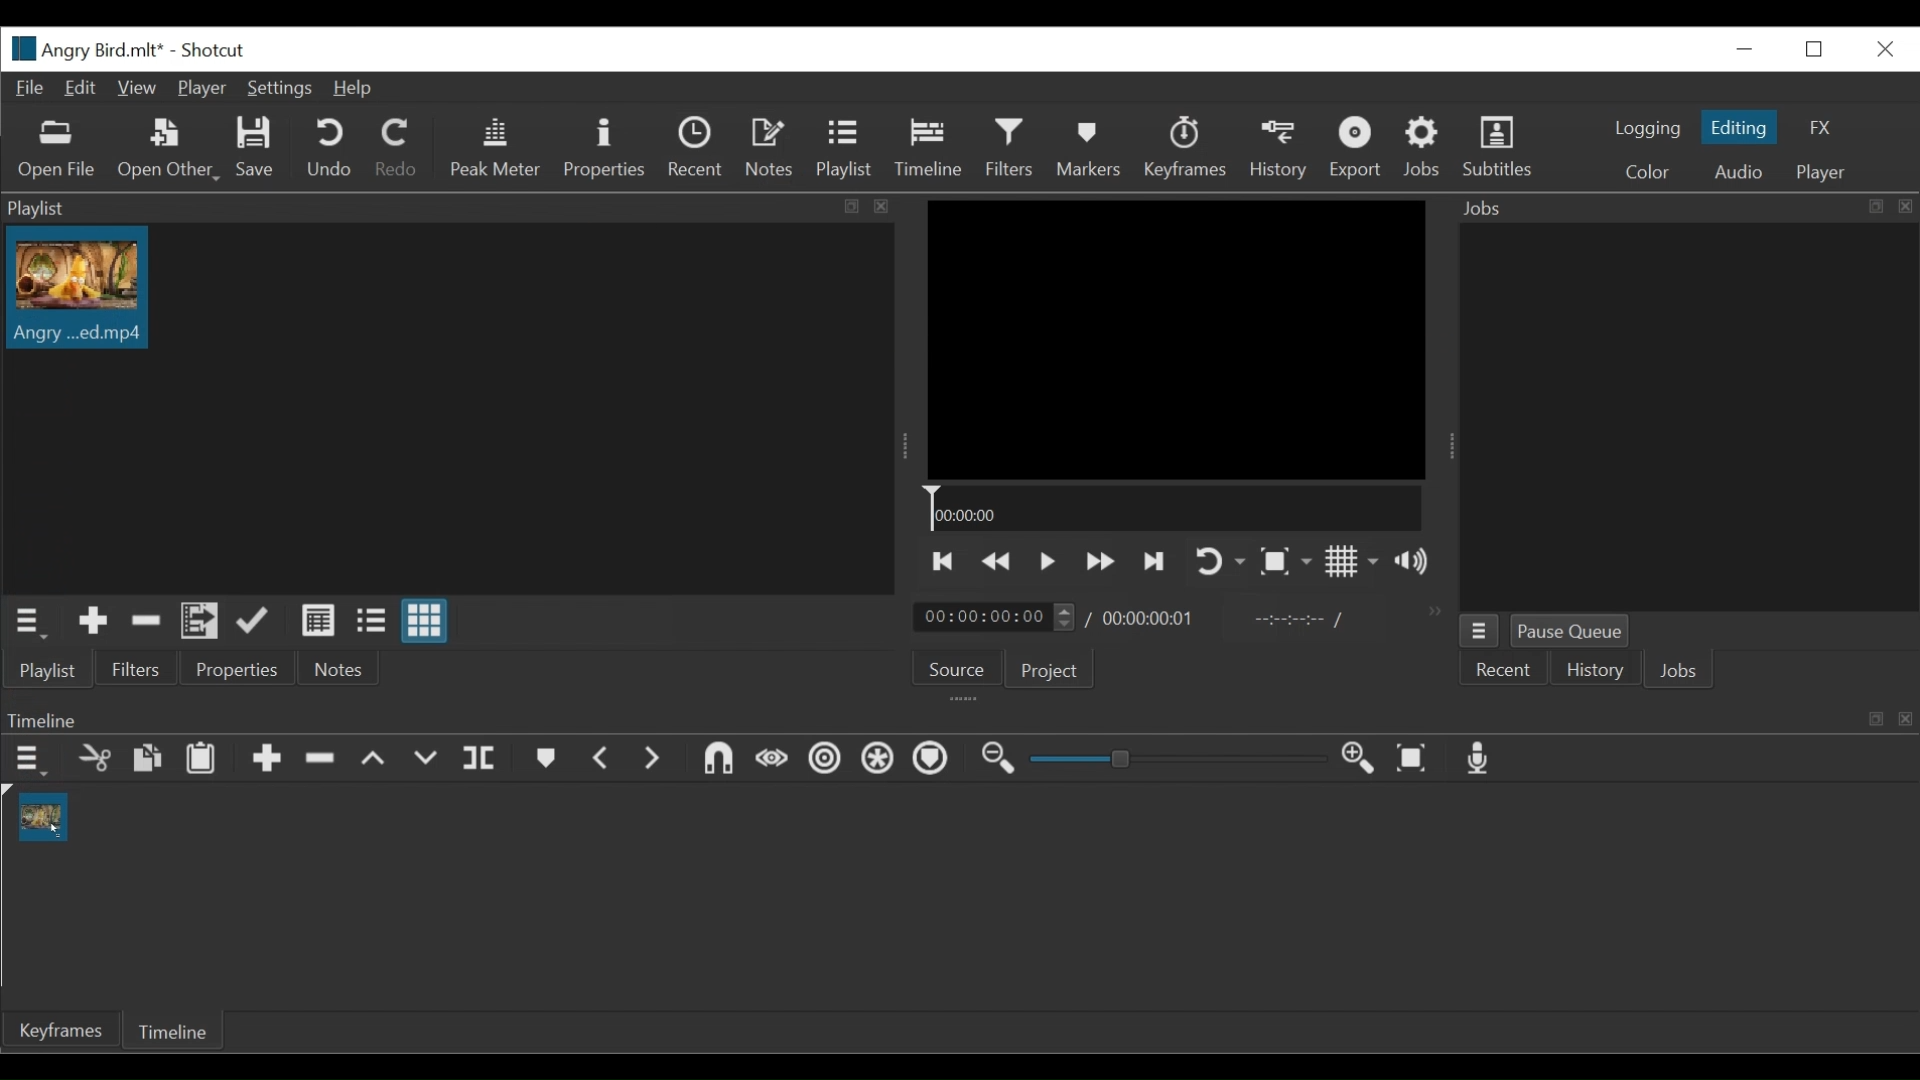 This screenshot has width=1920, height=1080. What do you see at coordinates (928, 147) in the screenshot?
I see `Timeline` at bounding box center [928, 147].